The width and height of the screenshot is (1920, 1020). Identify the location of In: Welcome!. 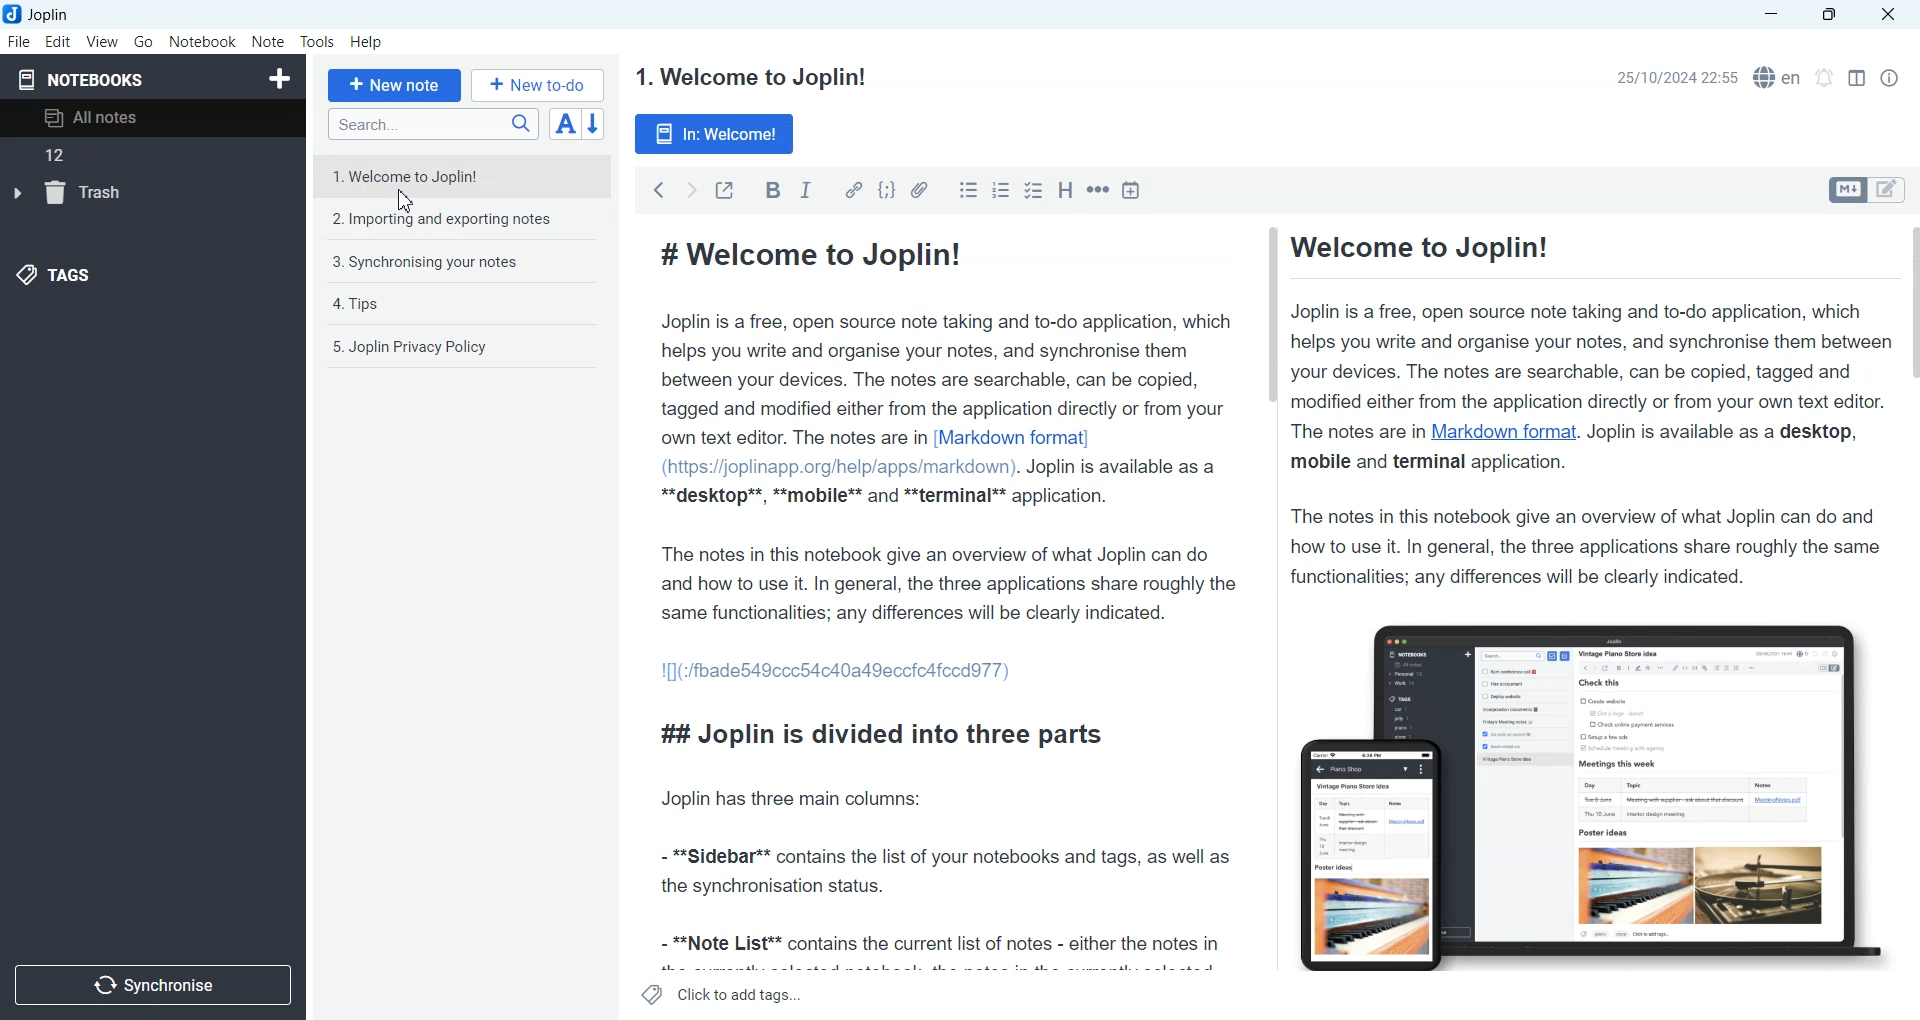
(715, 134).